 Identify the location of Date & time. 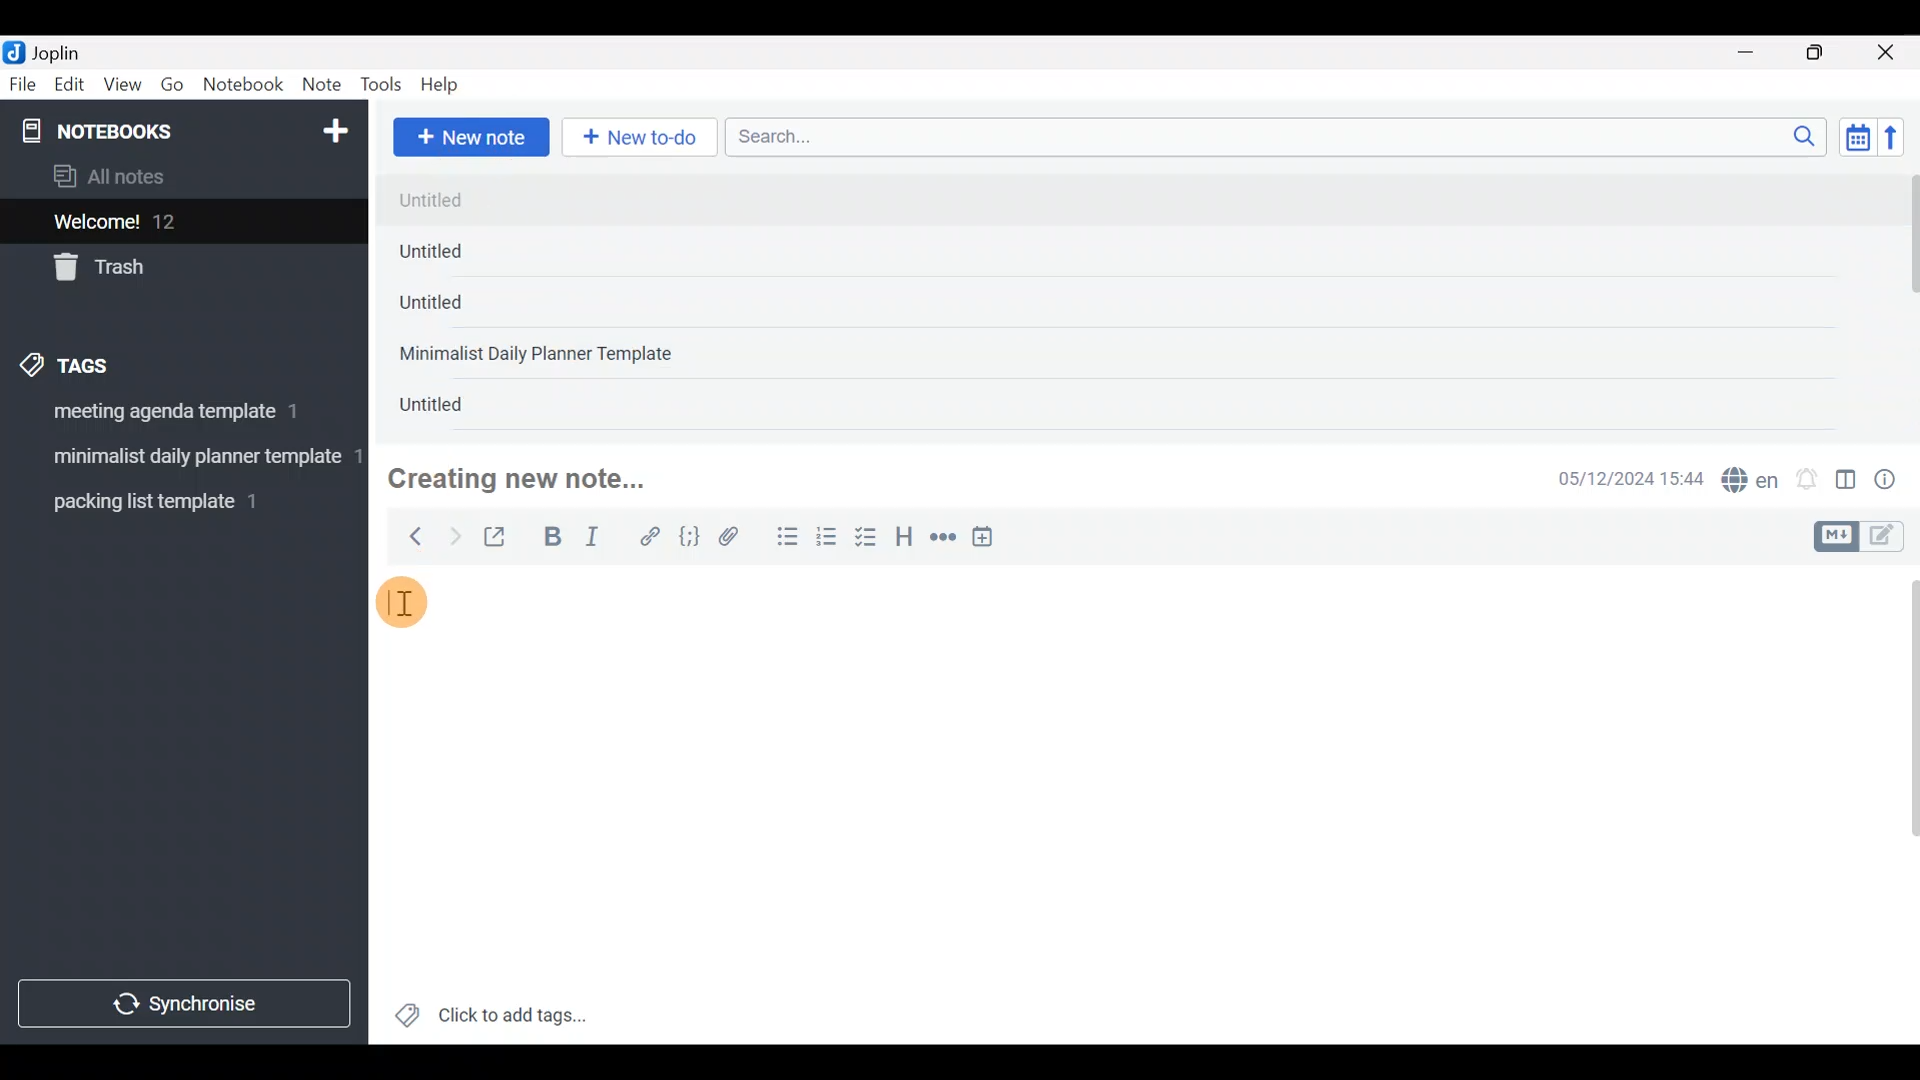
(1615, 478).